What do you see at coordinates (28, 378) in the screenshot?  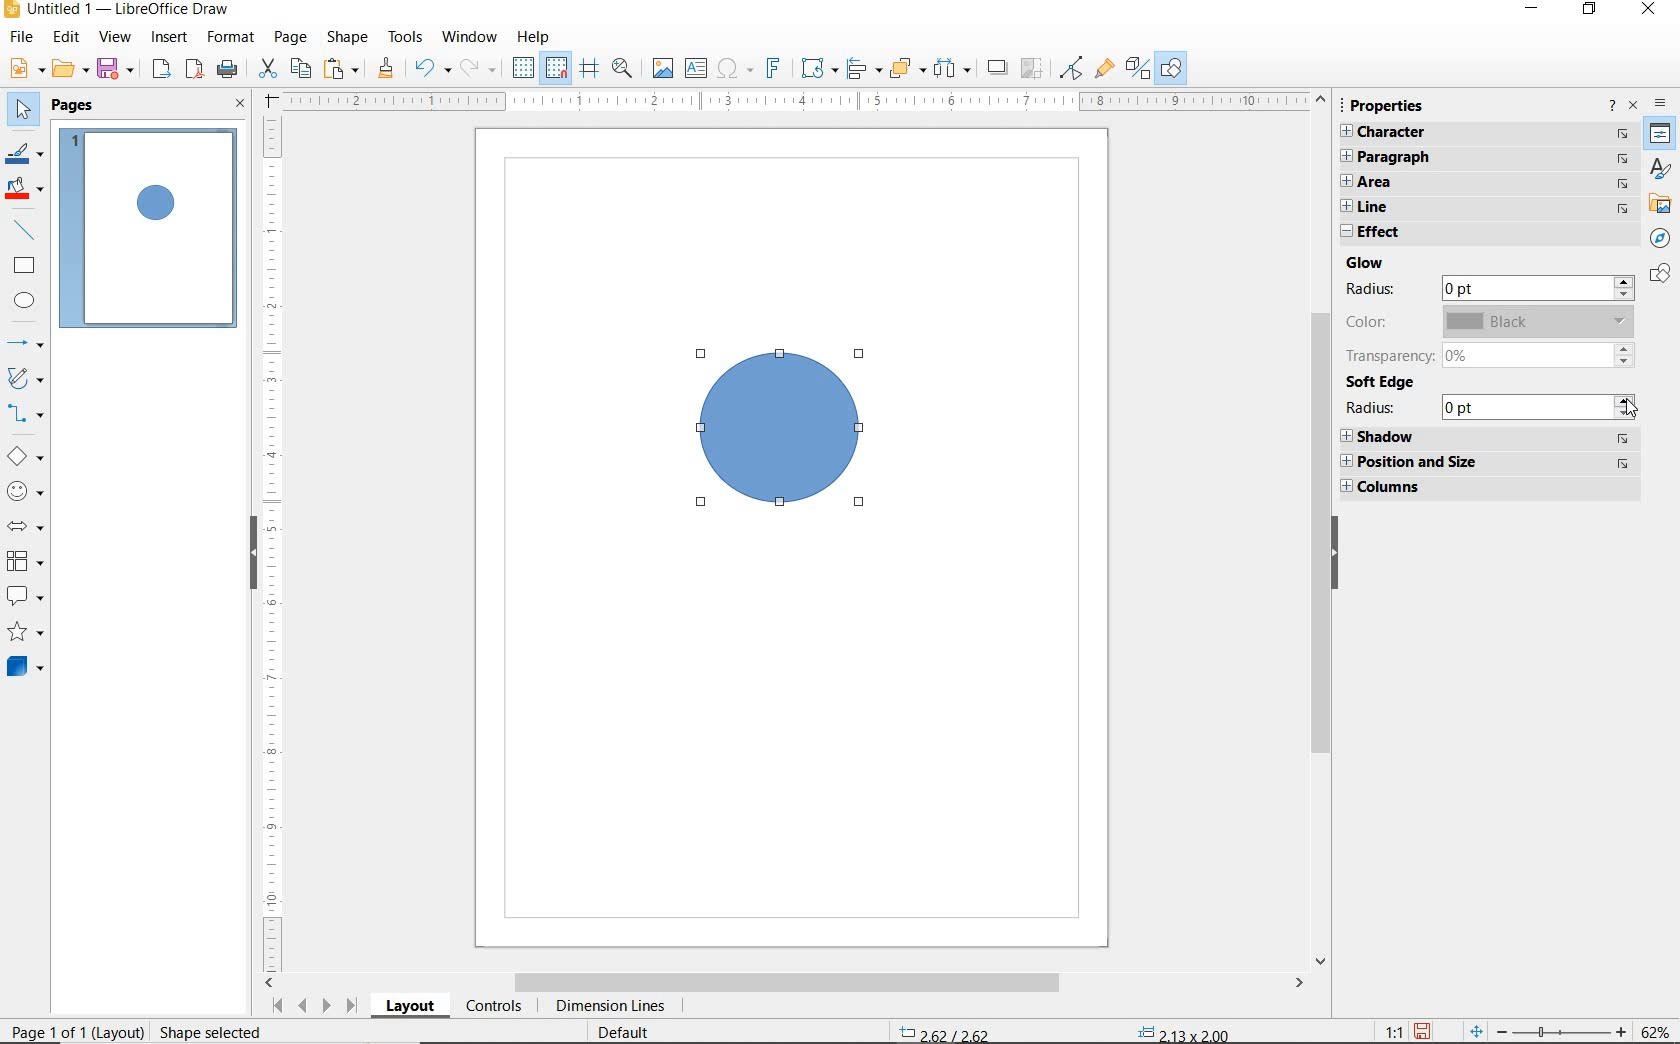 I see `CURVES AND POLYGONS` at bounding box center [28, 378].